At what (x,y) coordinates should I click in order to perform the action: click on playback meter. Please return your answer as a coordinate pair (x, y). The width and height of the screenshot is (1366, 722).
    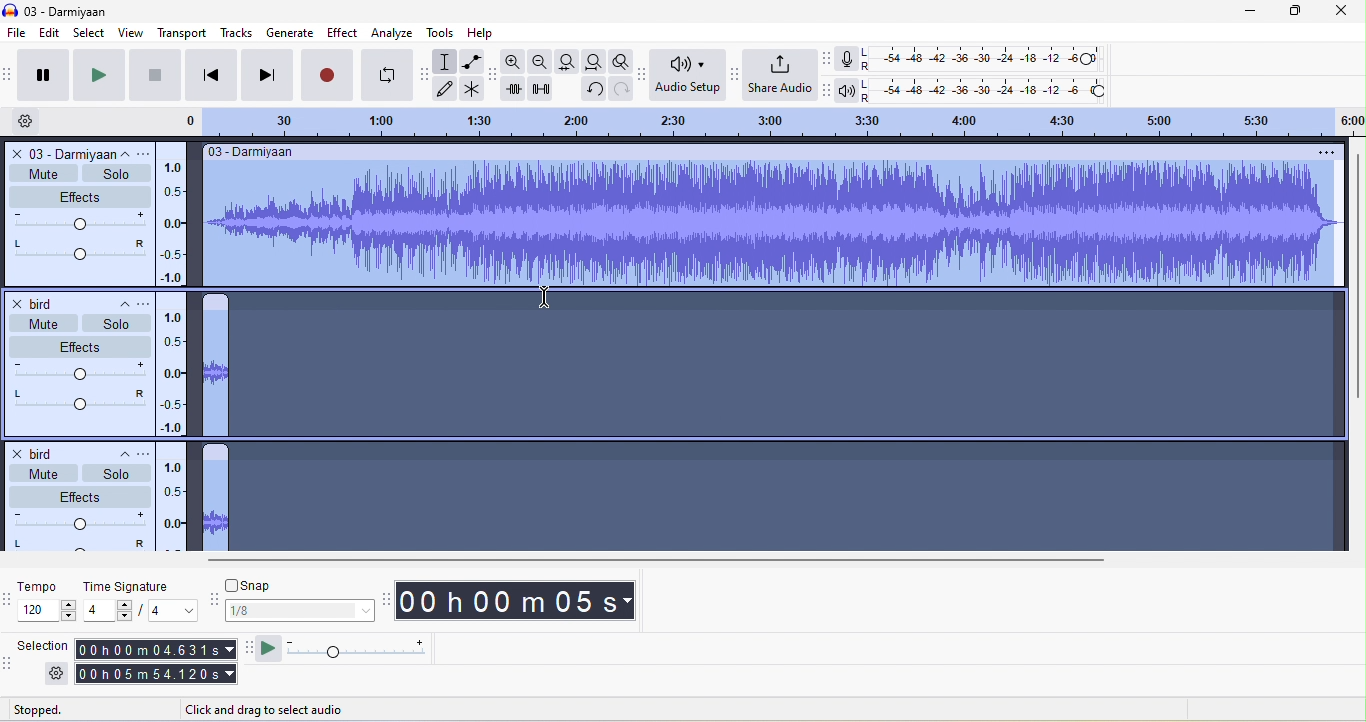
    Looking at the image, I should click on (851, 90).